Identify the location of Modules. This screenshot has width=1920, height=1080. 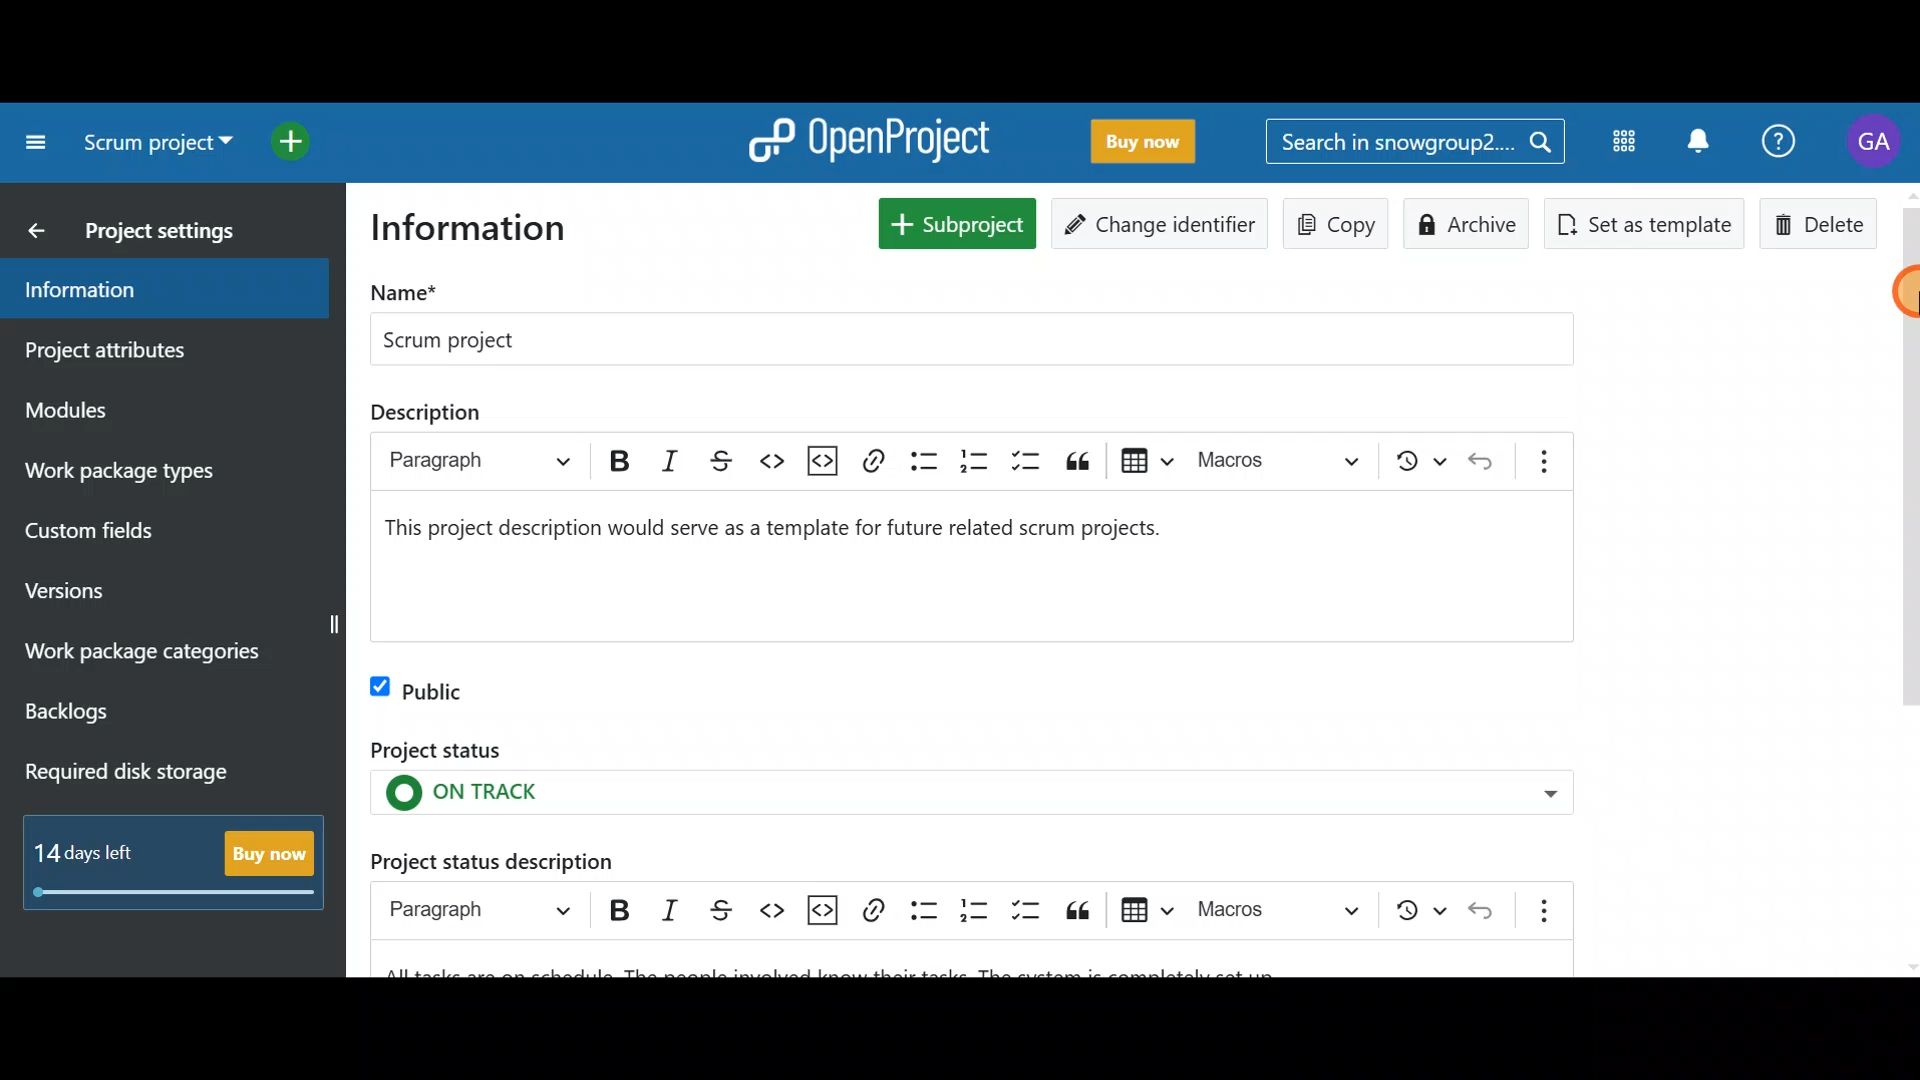
(1620, 146).